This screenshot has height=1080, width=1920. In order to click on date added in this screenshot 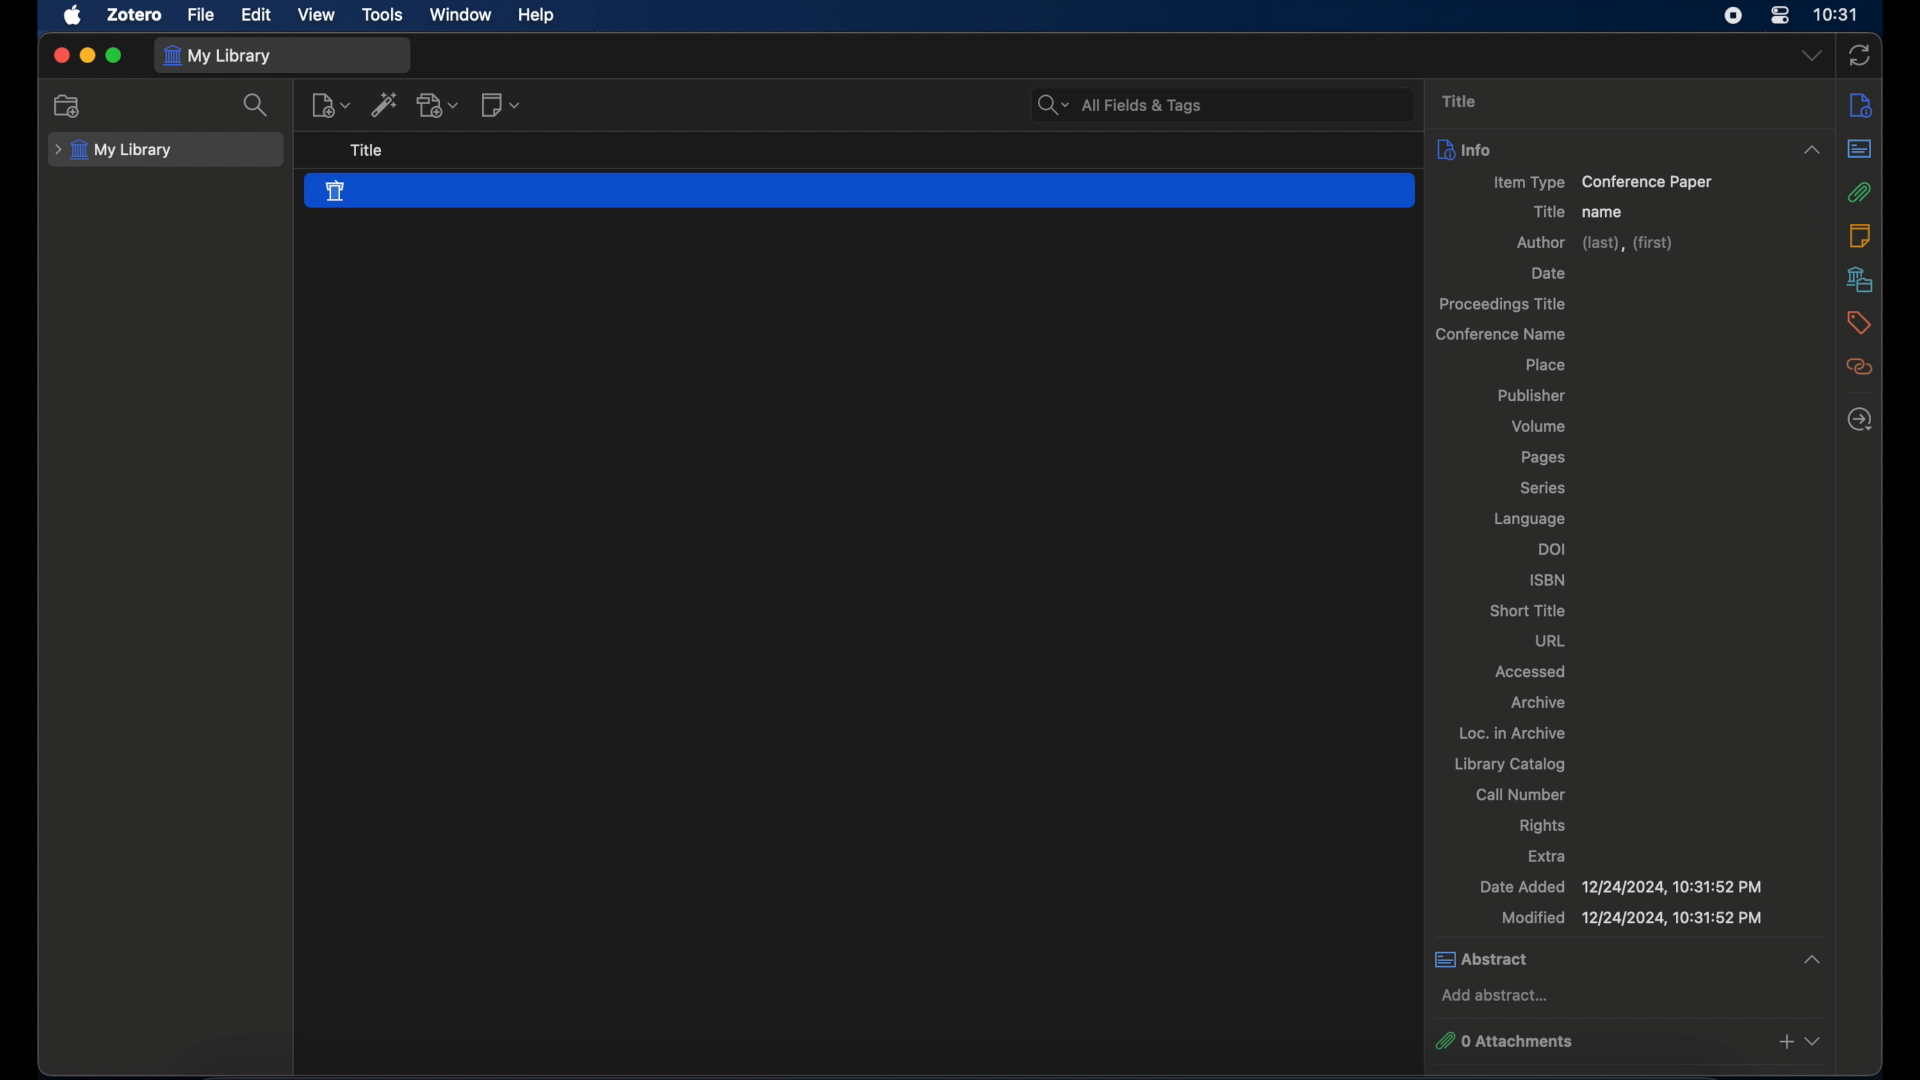, I will do `click(1621, 887)`.